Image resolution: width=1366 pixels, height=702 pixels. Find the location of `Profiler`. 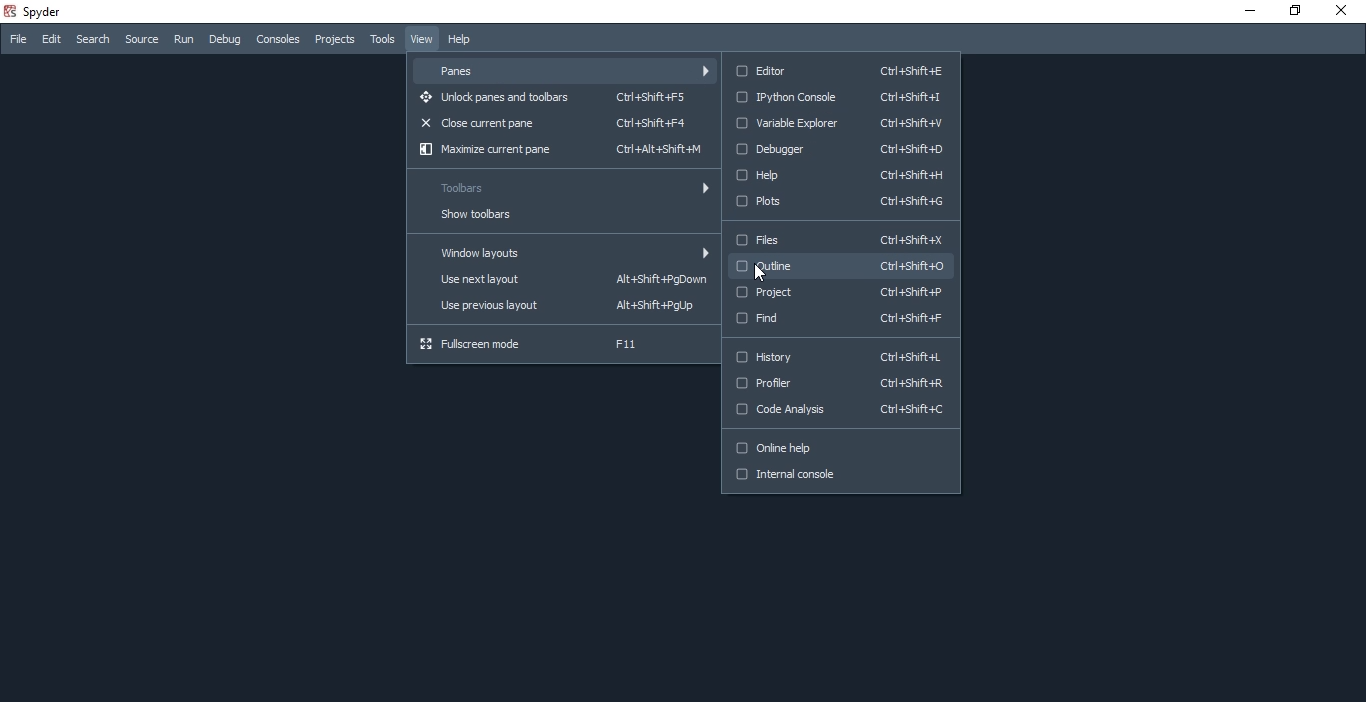

Profiler is located at coordinates (840, 387).